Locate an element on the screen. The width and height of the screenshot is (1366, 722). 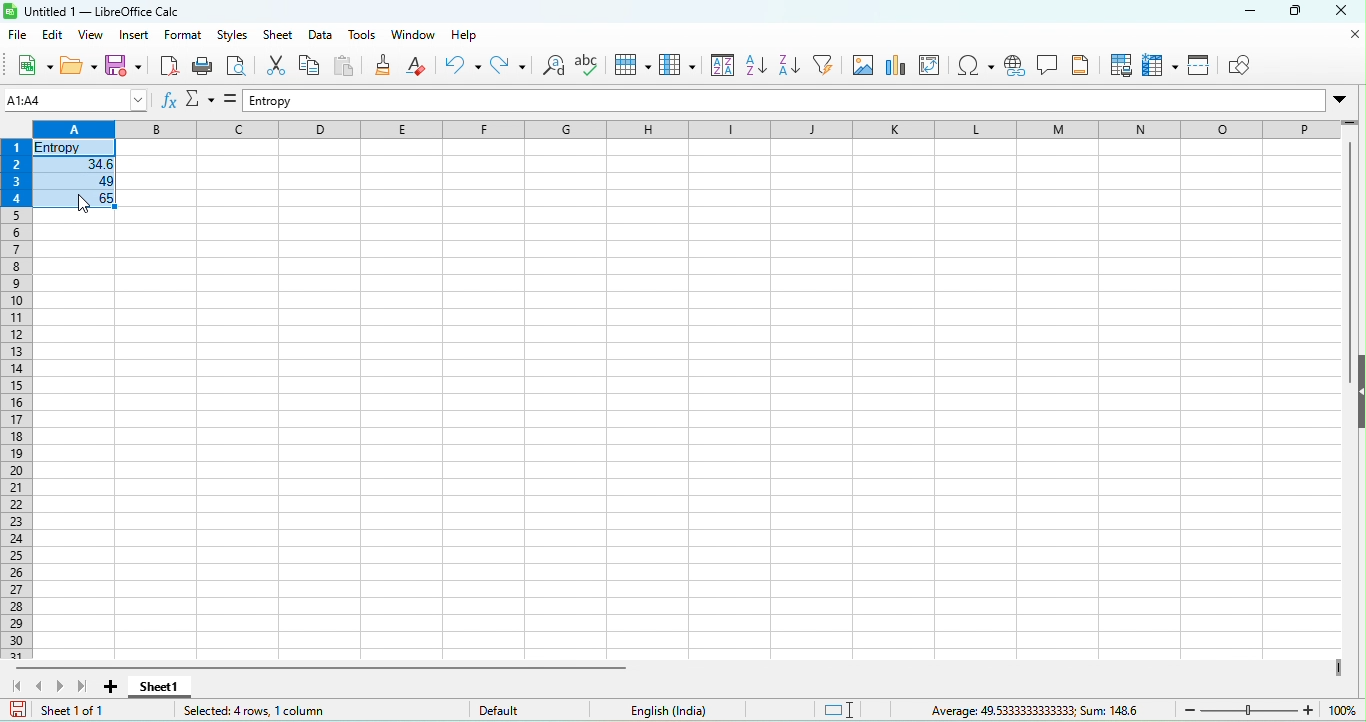
selected cells is located at coordinates (77, 175).